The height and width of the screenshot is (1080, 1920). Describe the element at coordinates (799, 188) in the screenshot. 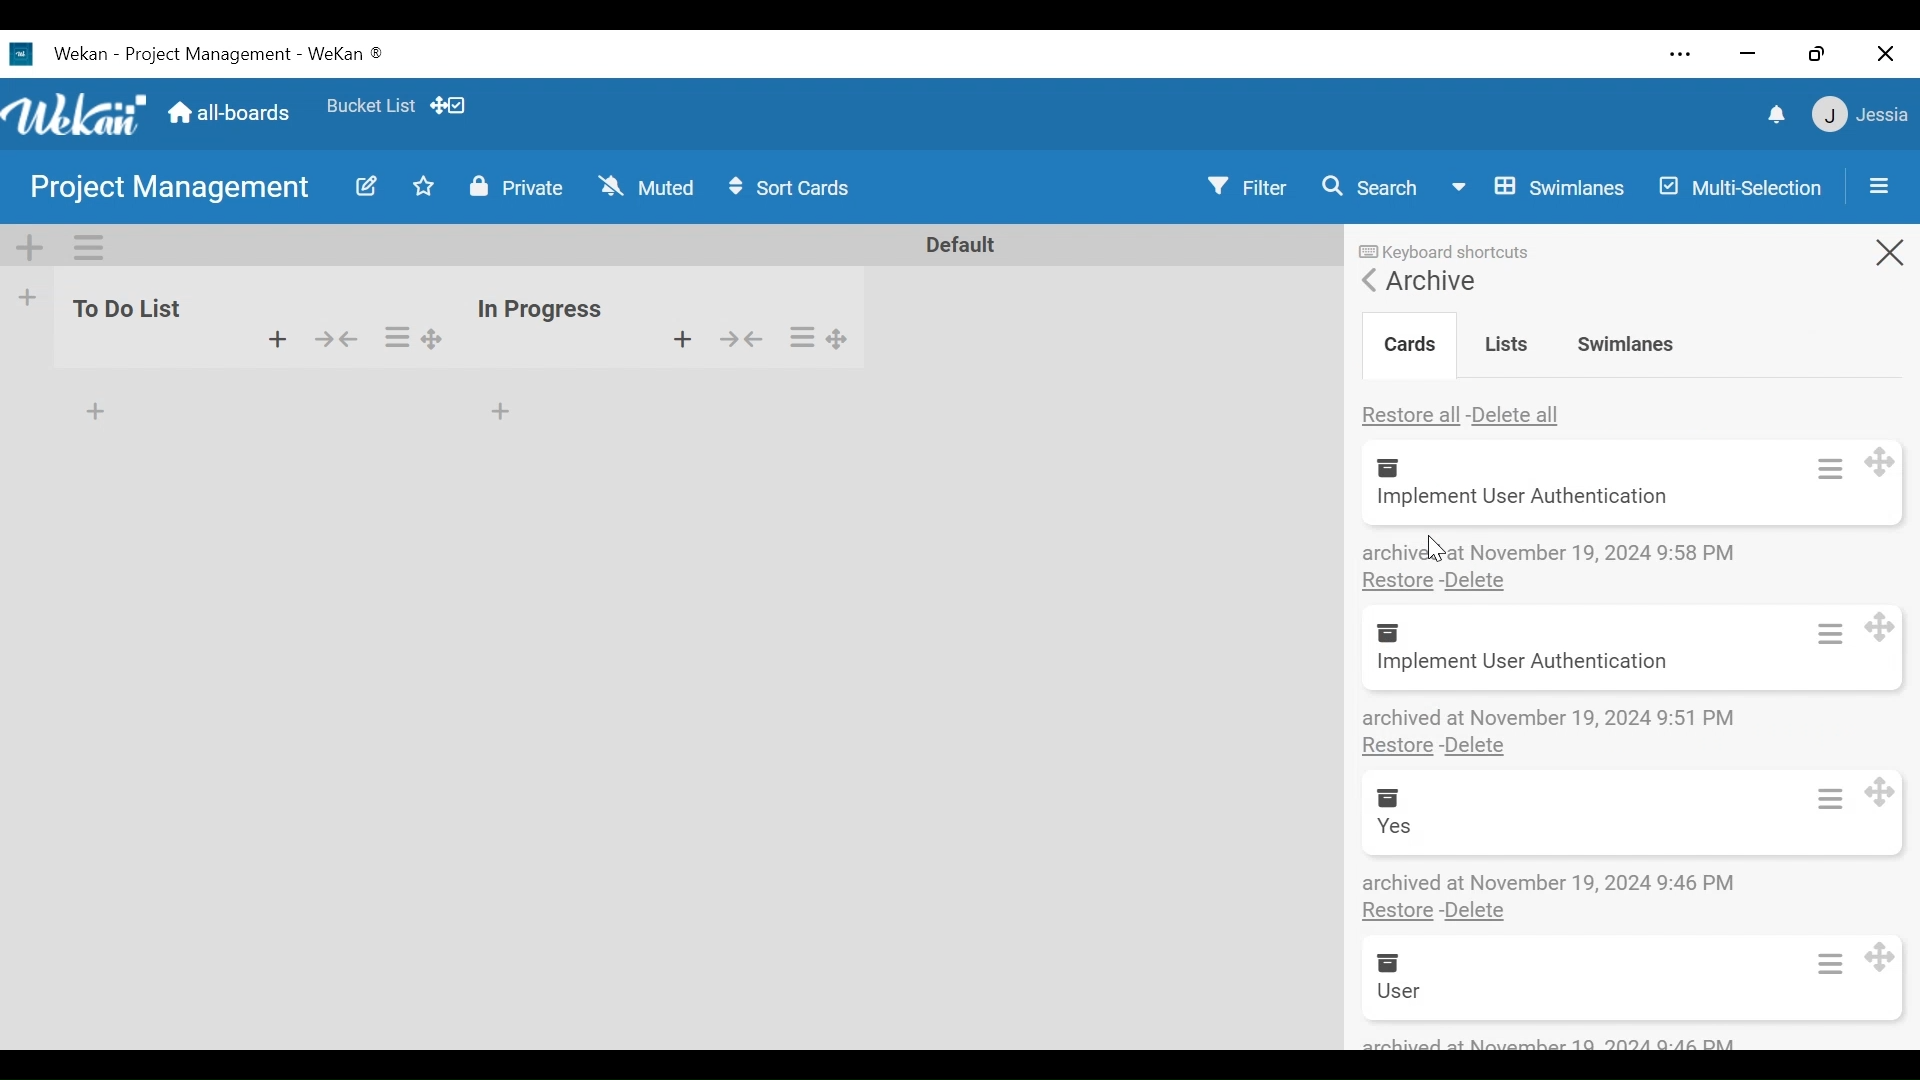

I see `Sort Card` at that location.